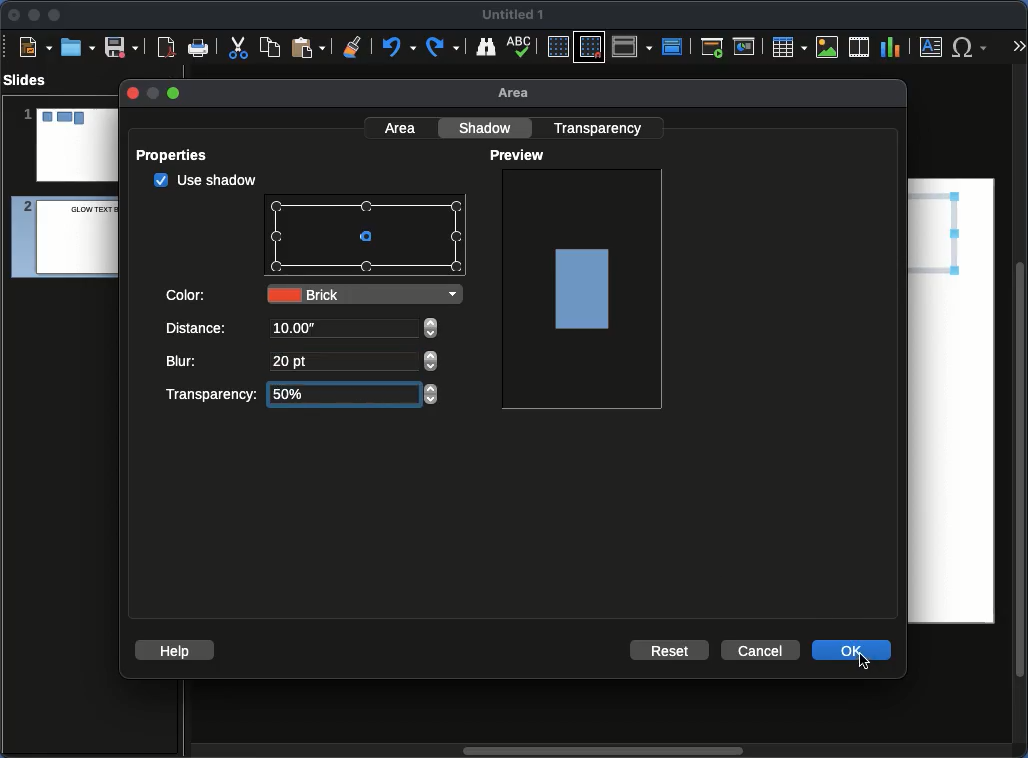 The image size is (1028, 758). What do you see at coordinates (364, 294) in the screenshot?
I see `Brick` at bounding box center [364, 294].